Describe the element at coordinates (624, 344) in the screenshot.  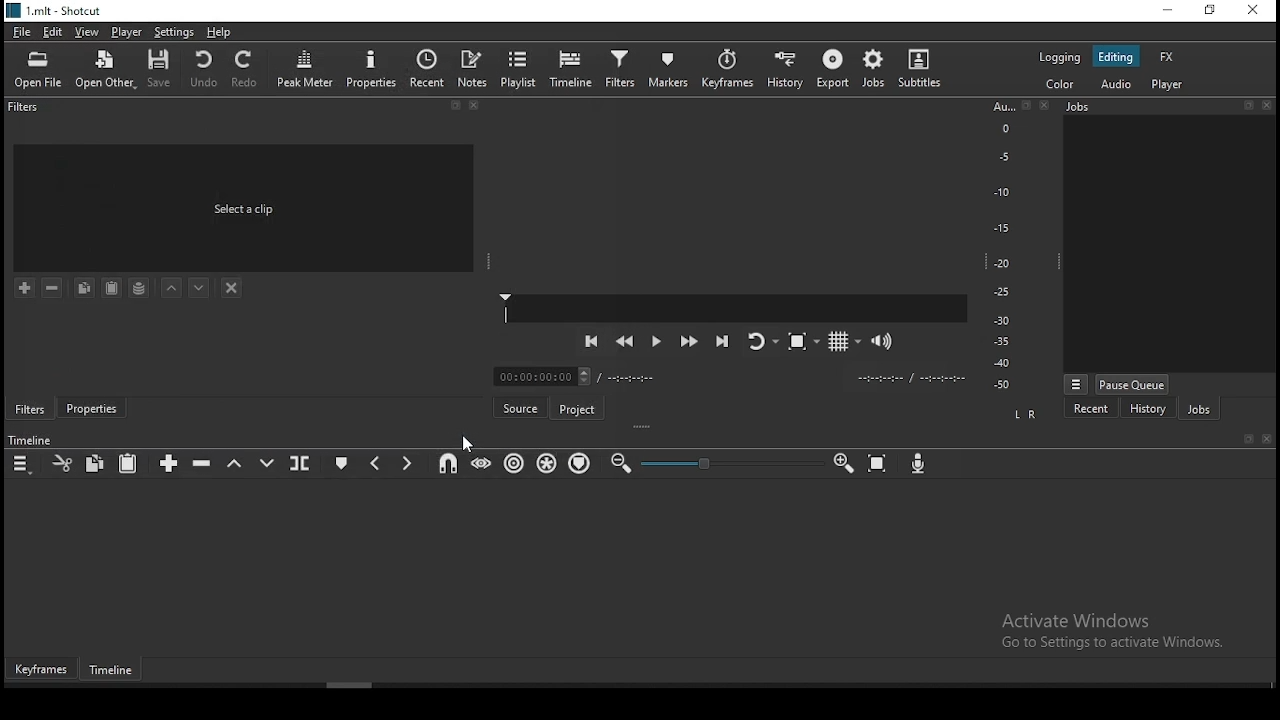
I see `play quickly backwards` at that location.